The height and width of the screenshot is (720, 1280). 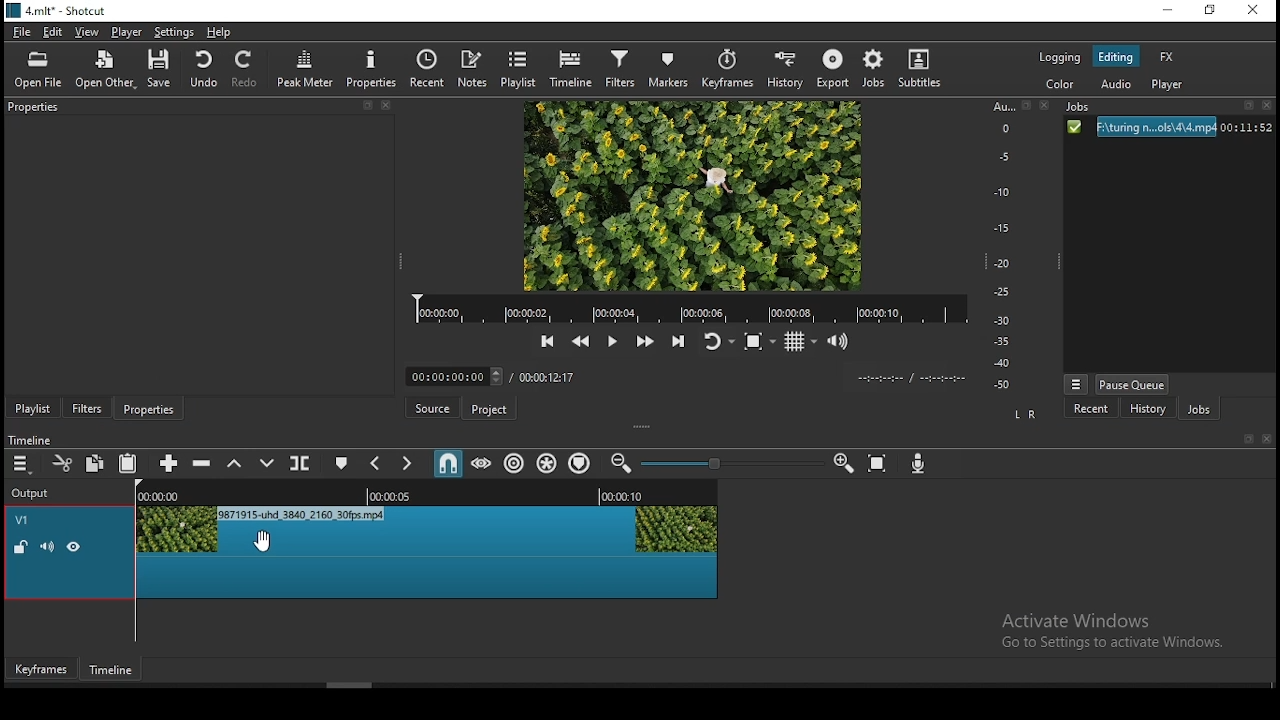 What do you see at coordinates (126, 31) in the screenshot?
I see `player` at bounding box center [126, 31].